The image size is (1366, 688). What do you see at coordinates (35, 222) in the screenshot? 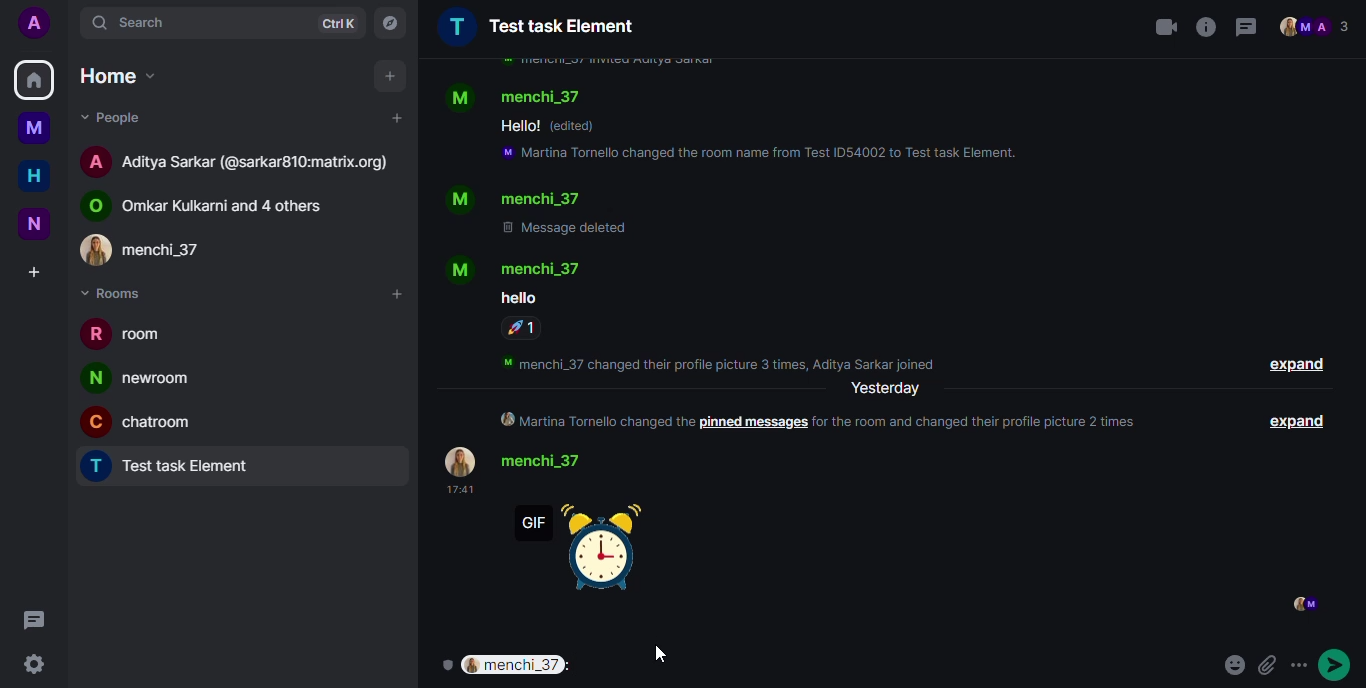
I see `new` at bounding box center [35, 222].